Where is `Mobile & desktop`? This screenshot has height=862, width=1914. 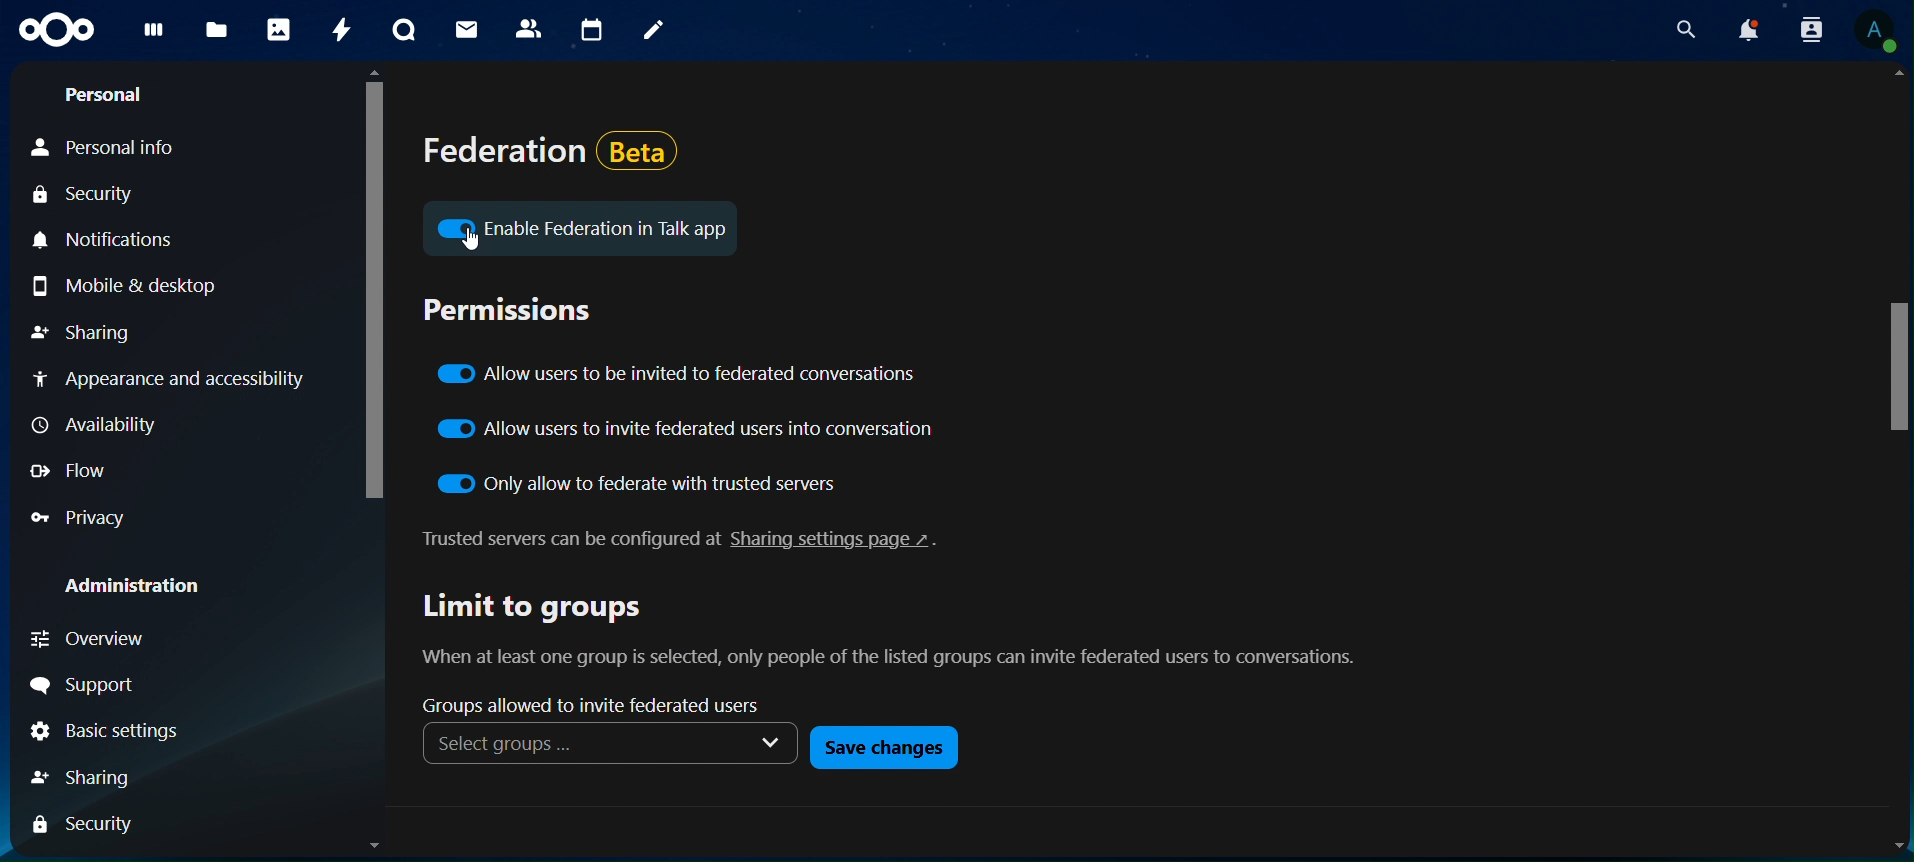 Mobile & desktop is located at coordinates (140, 289).